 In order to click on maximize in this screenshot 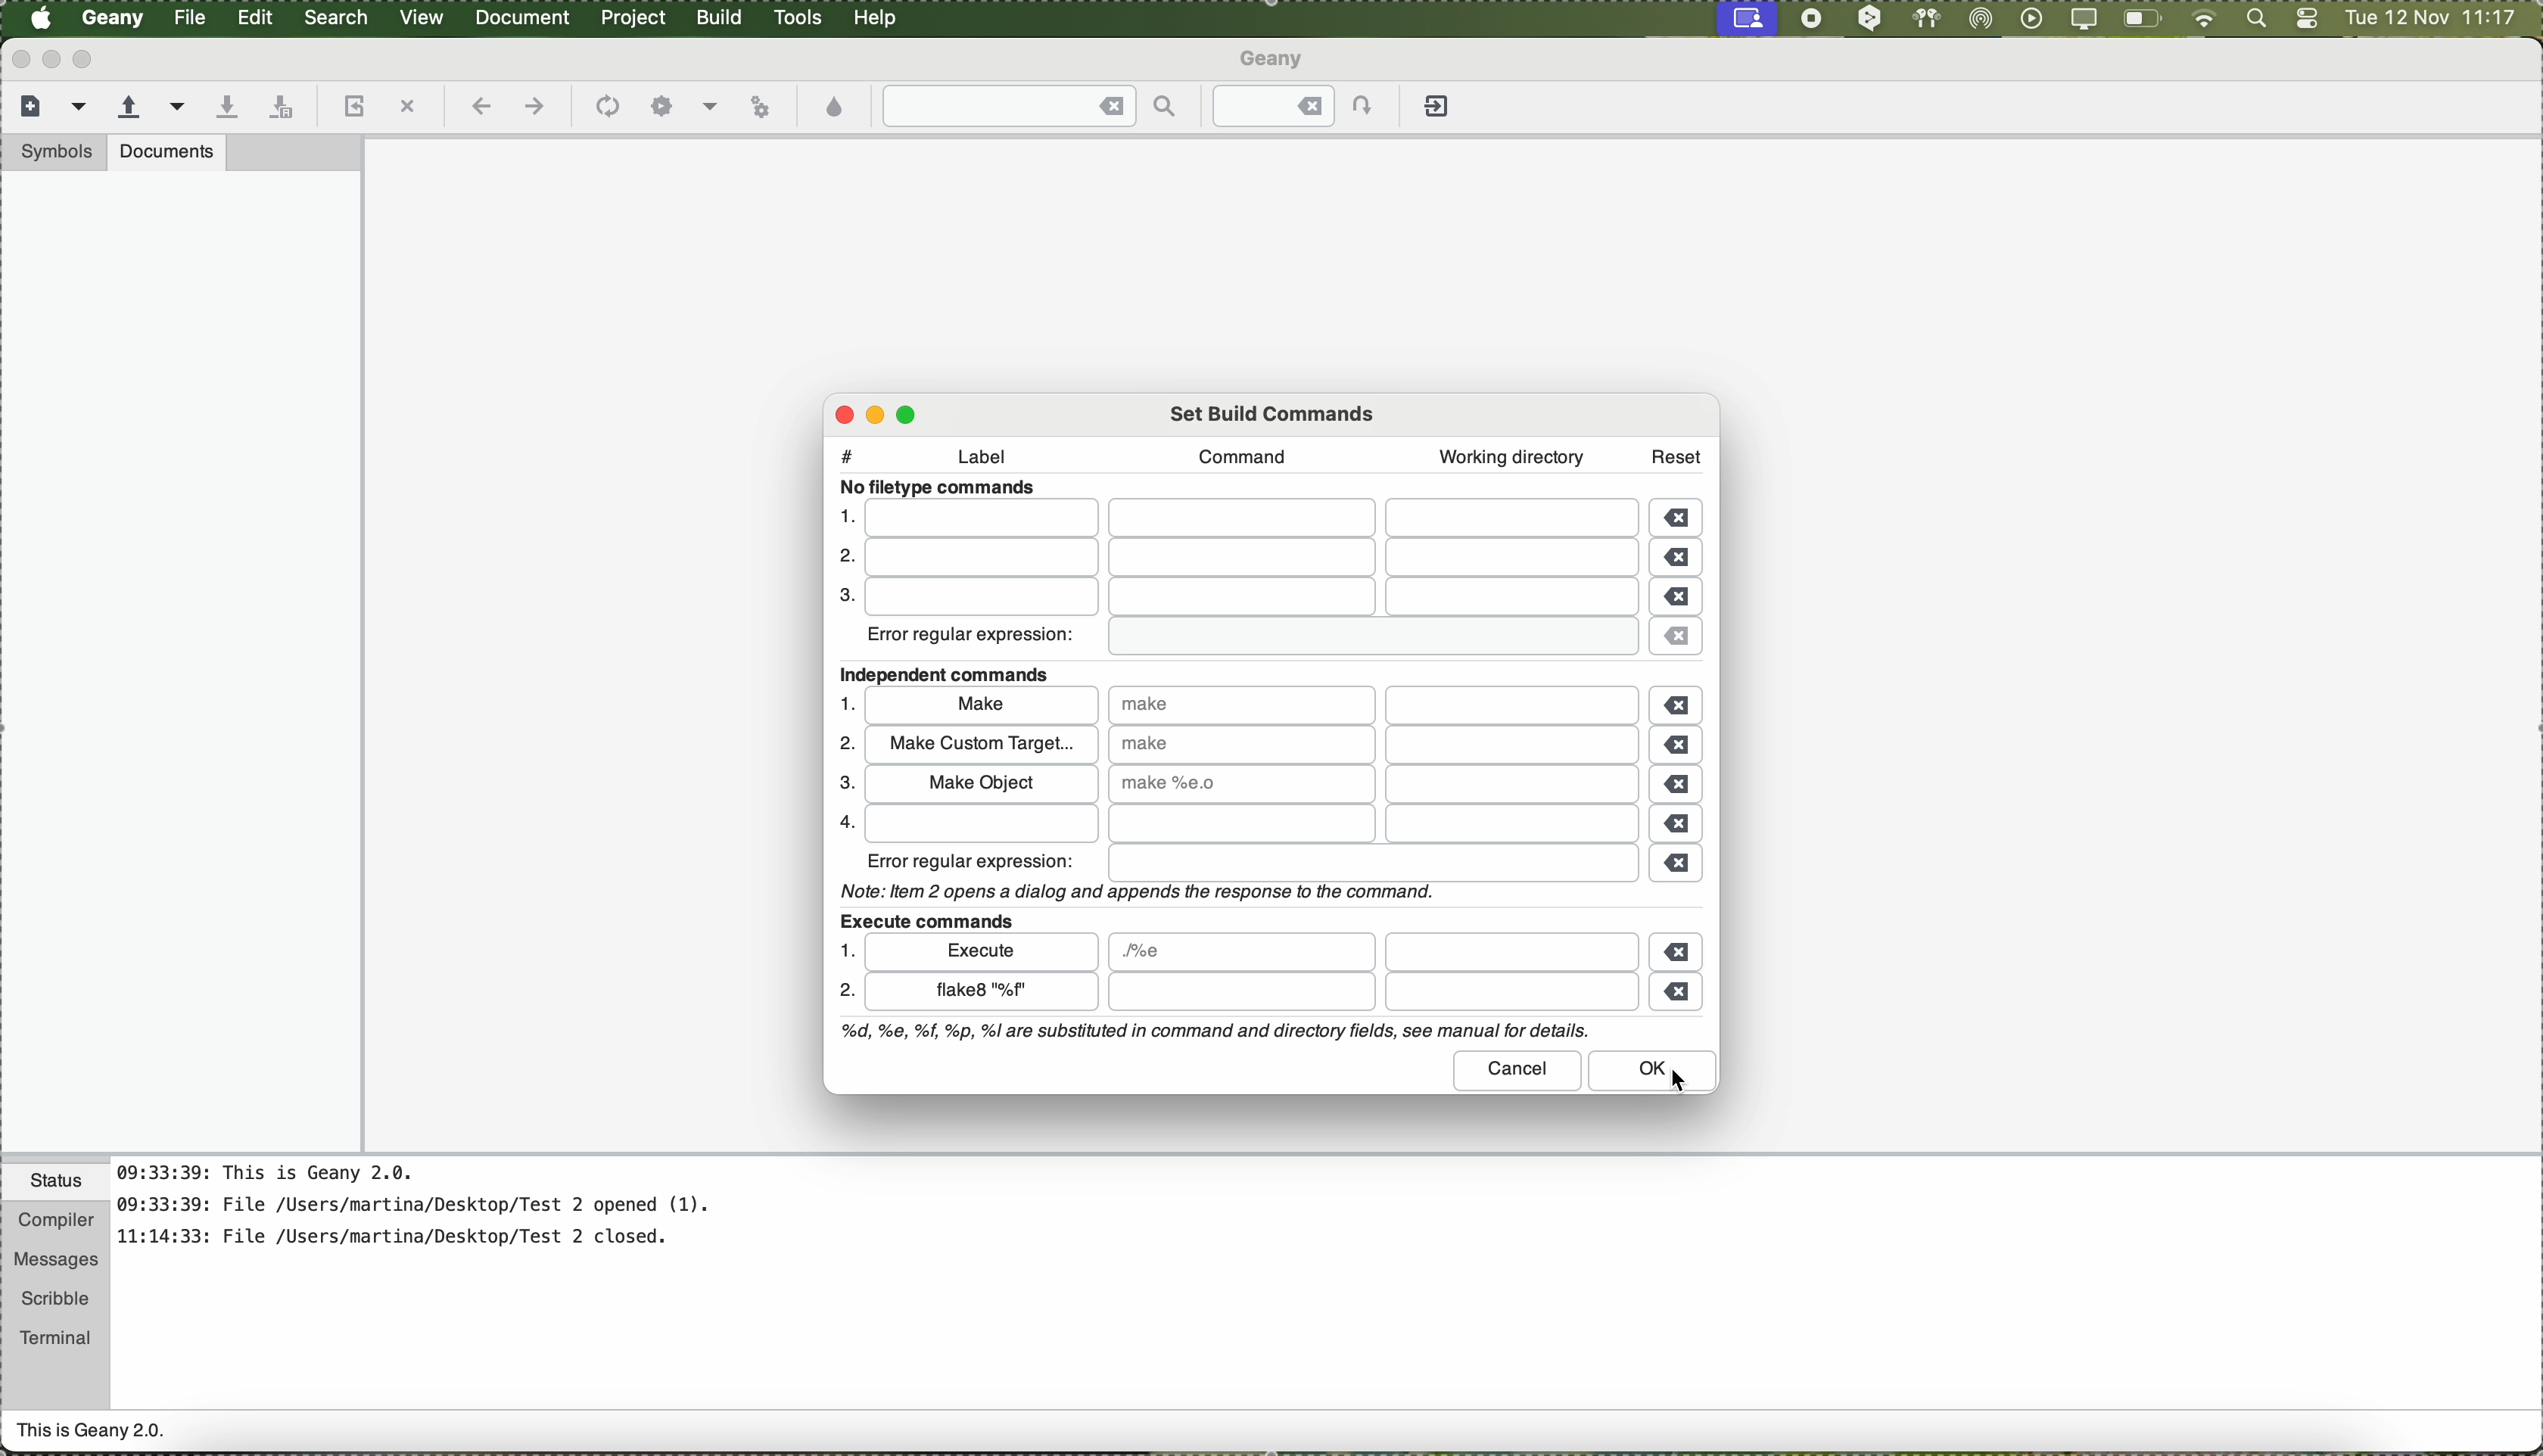, I will do `click(912, 412)`.